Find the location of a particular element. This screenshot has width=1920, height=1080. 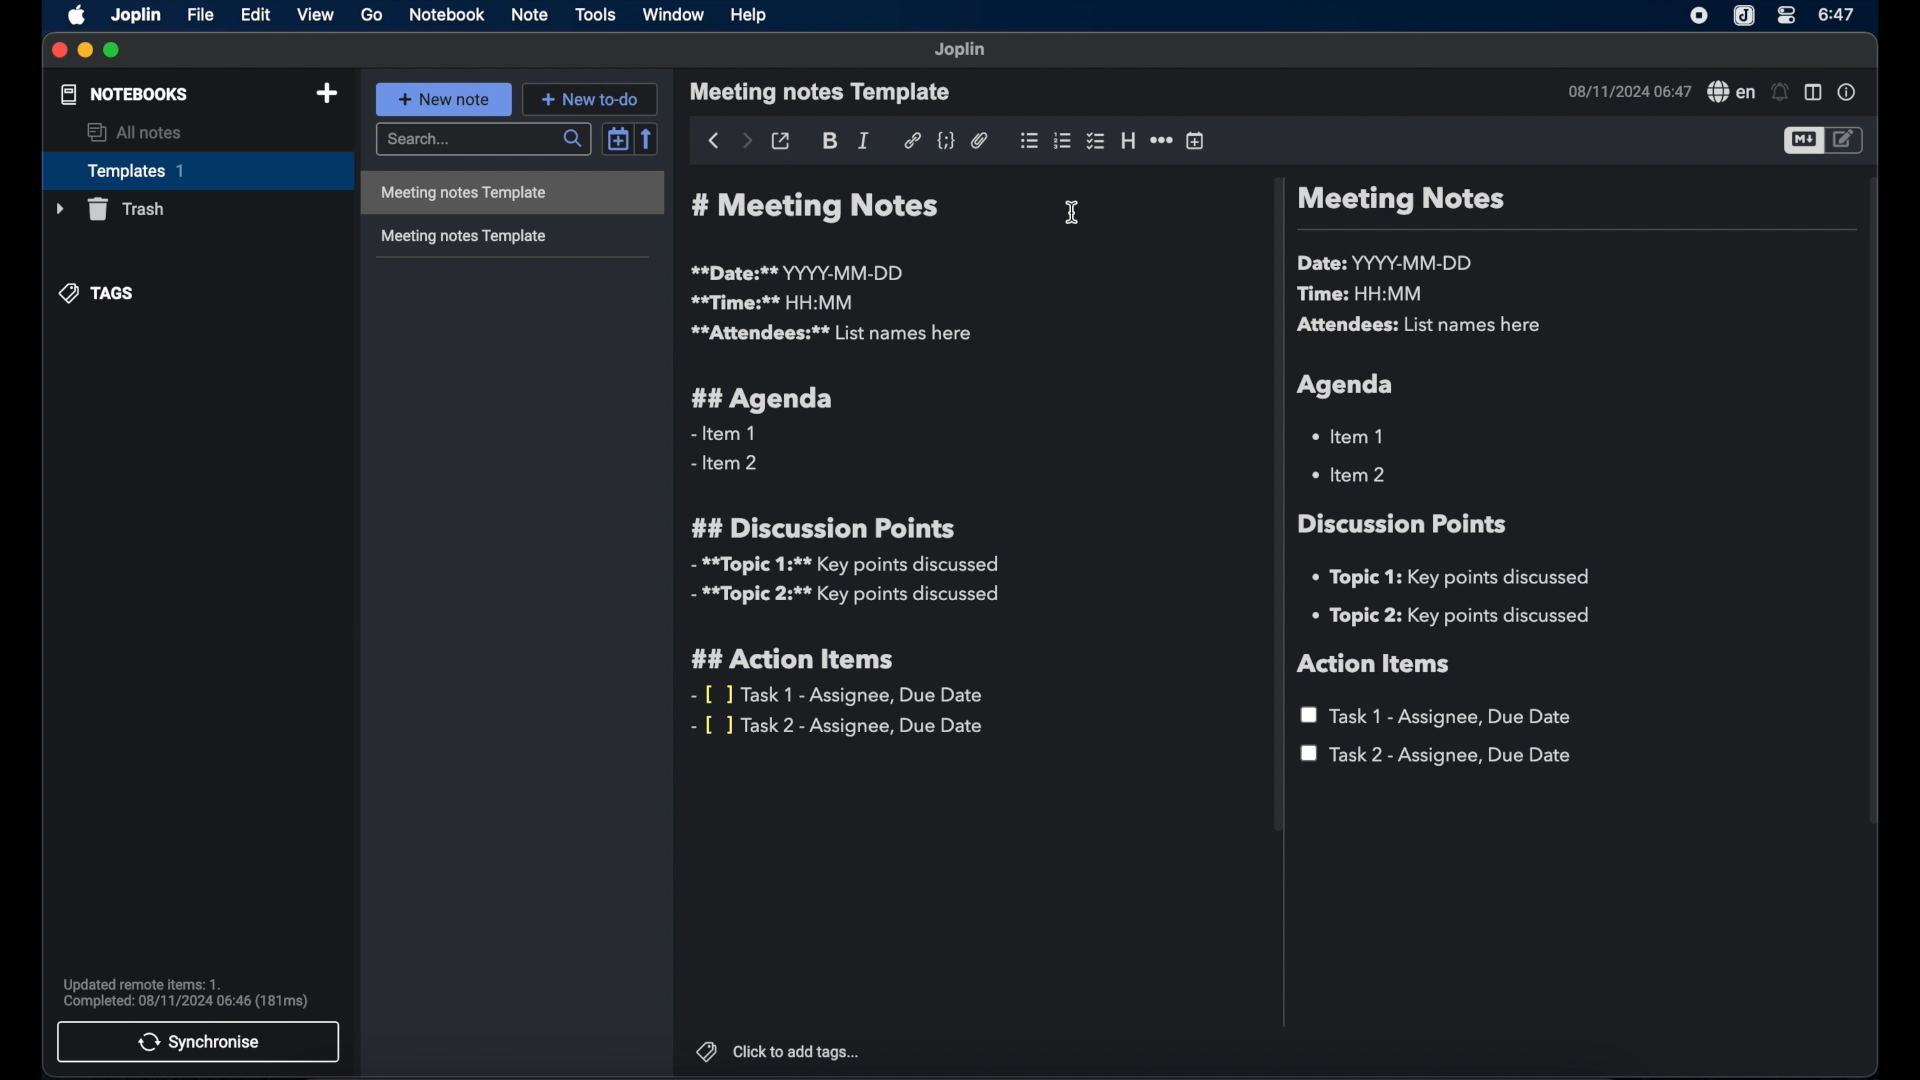

toggle editor is located at coordinates (1800, 142).